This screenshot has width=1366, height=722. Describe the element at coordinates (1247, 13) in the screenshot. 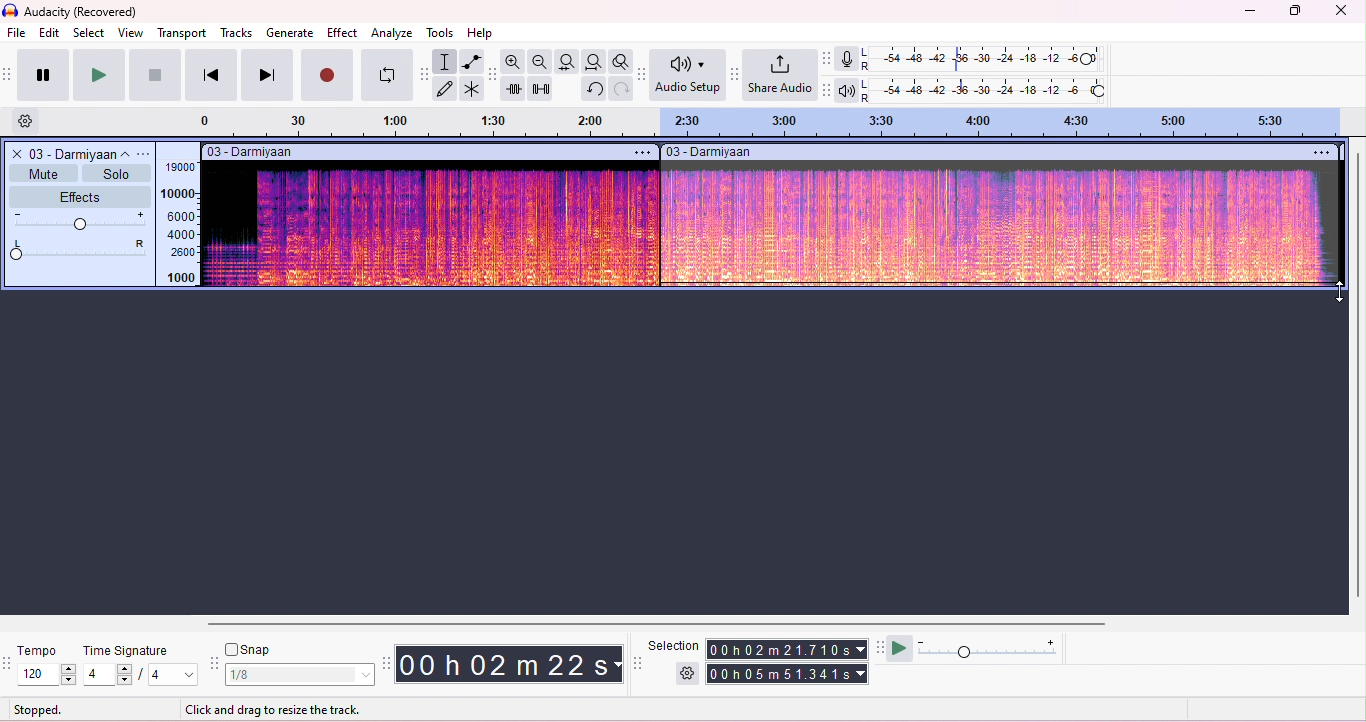

I see `minimize` at that location.